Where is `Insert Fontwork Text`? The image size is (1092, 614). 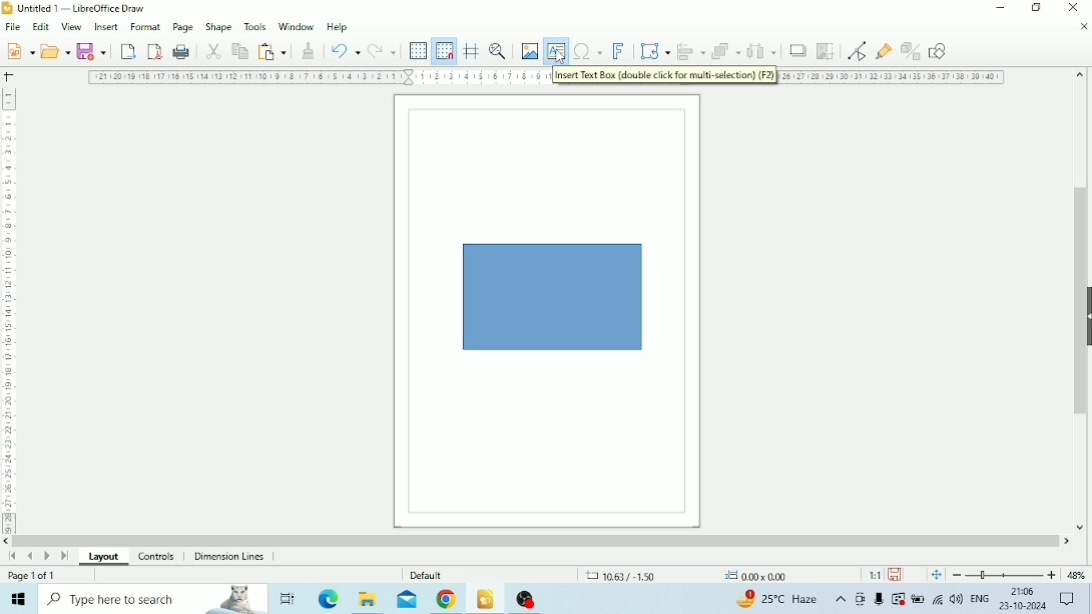 Insert Fontwork Text is located at coordinates (620, 52).